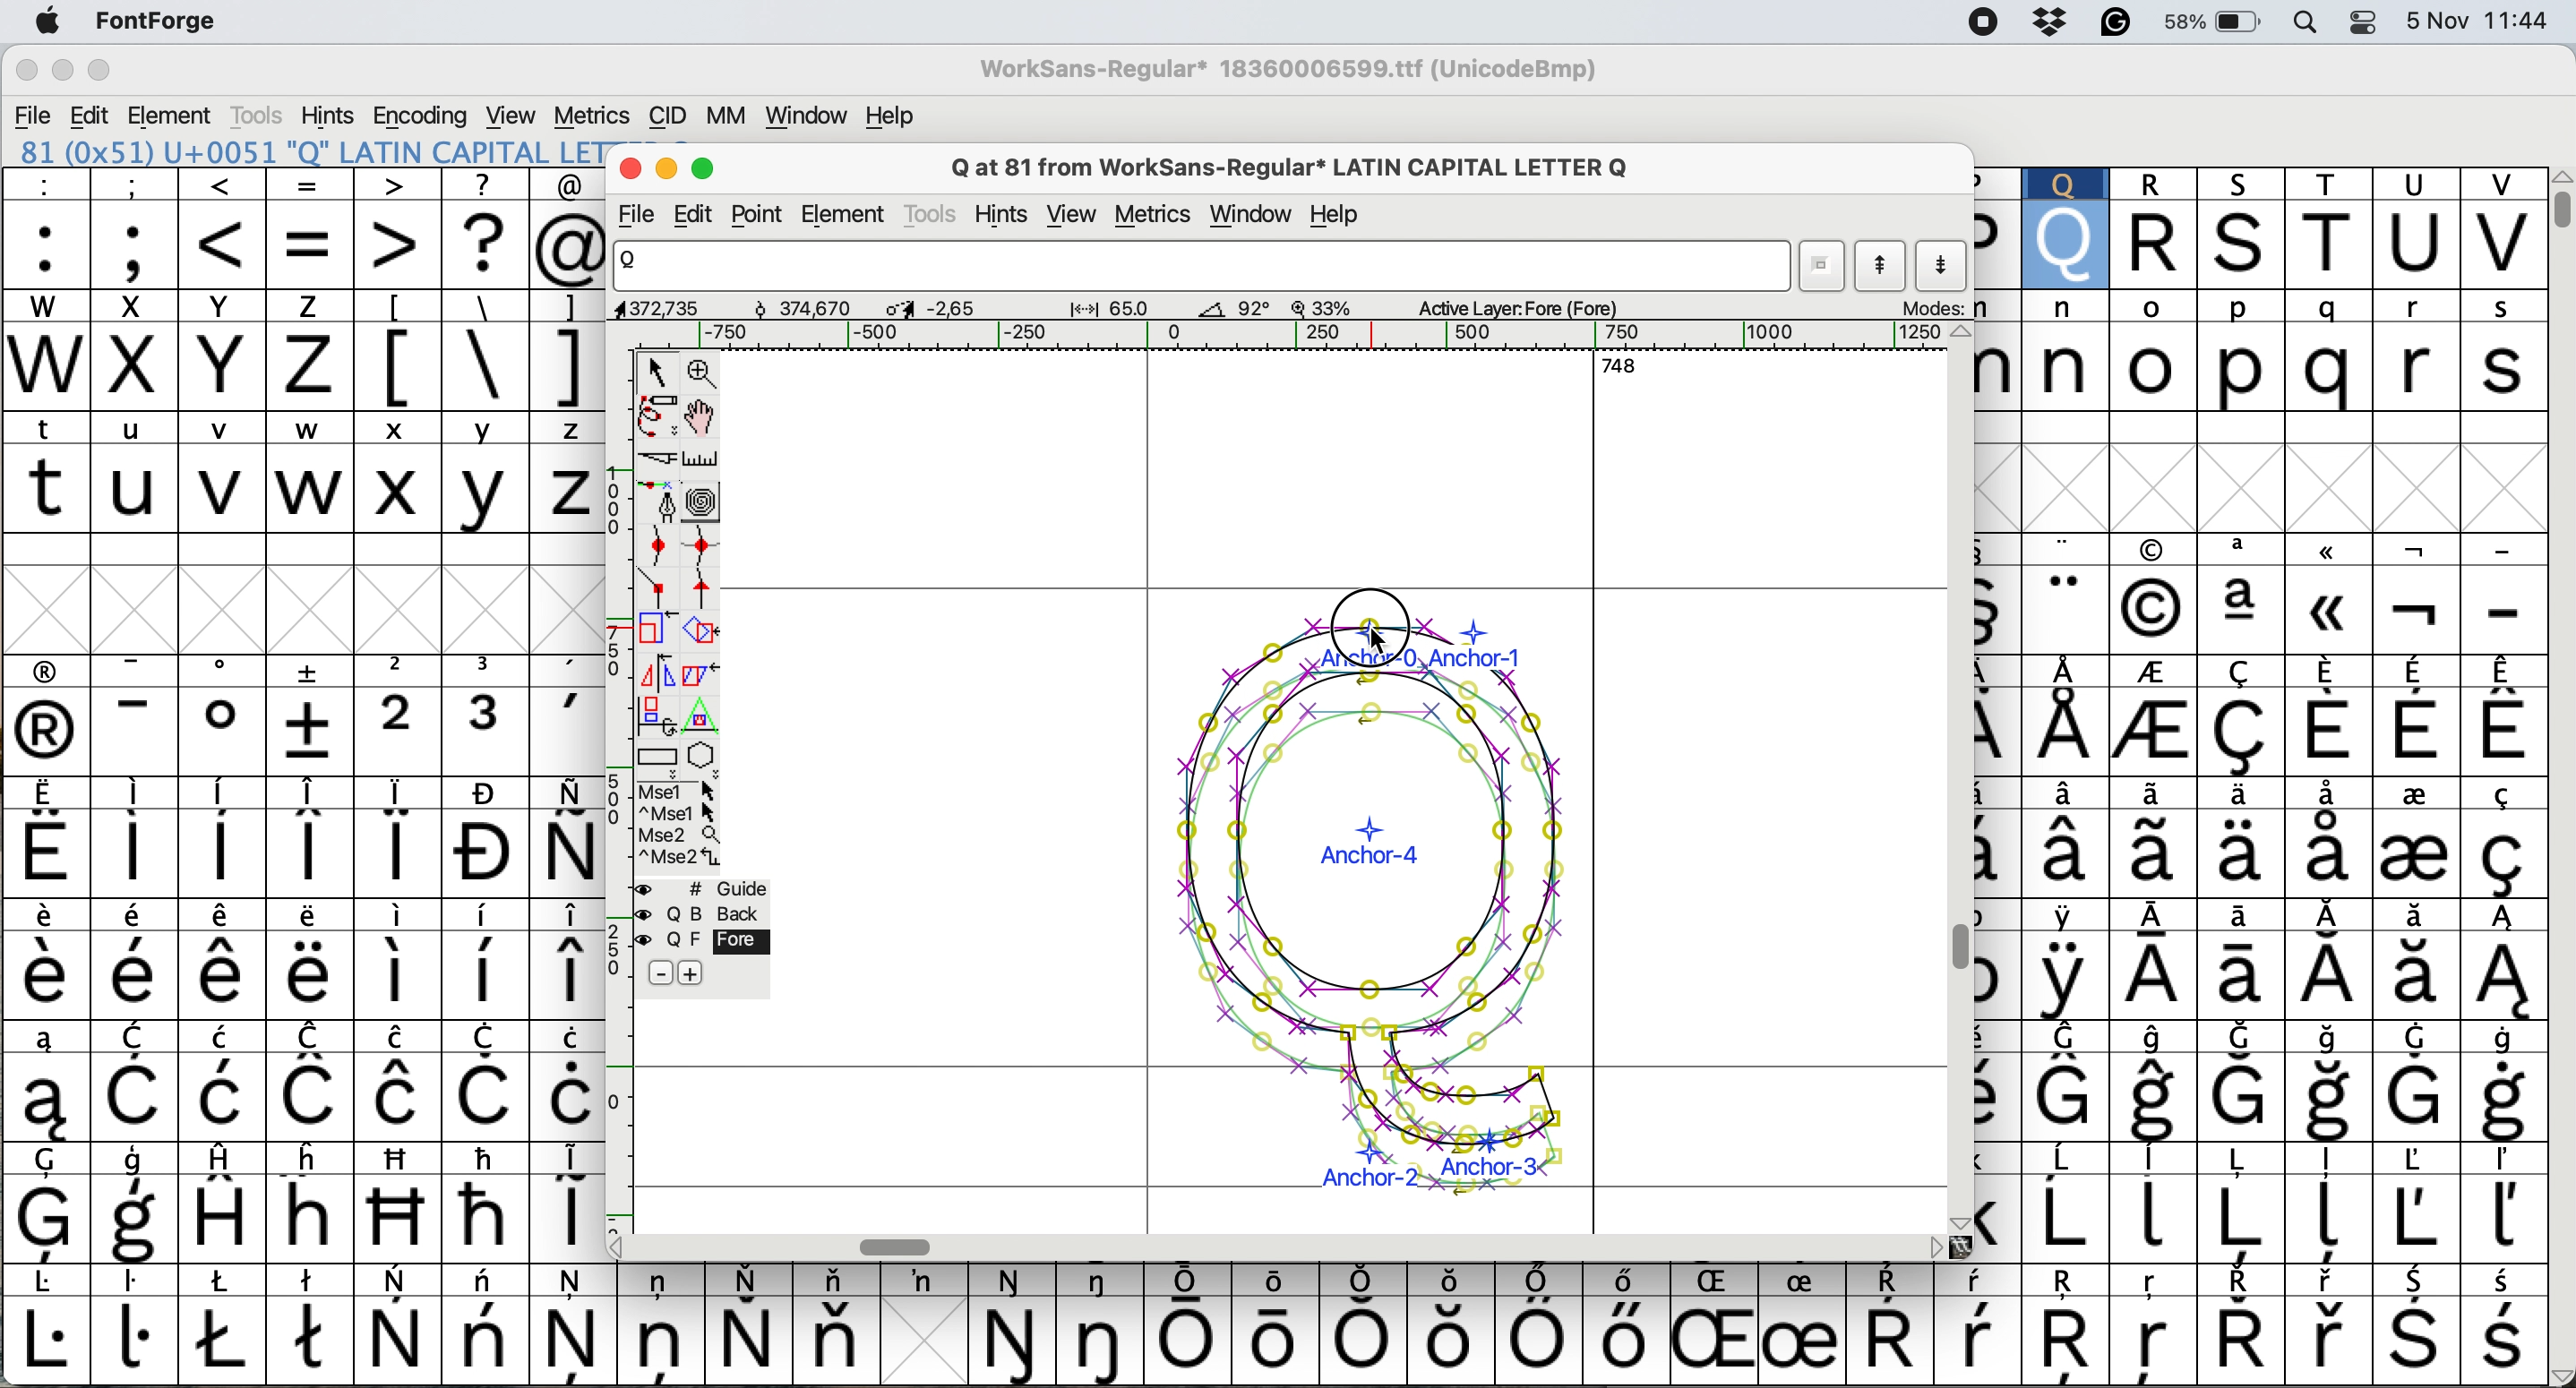  I want to click on horizontal scroll bar, so click(1607, 364).